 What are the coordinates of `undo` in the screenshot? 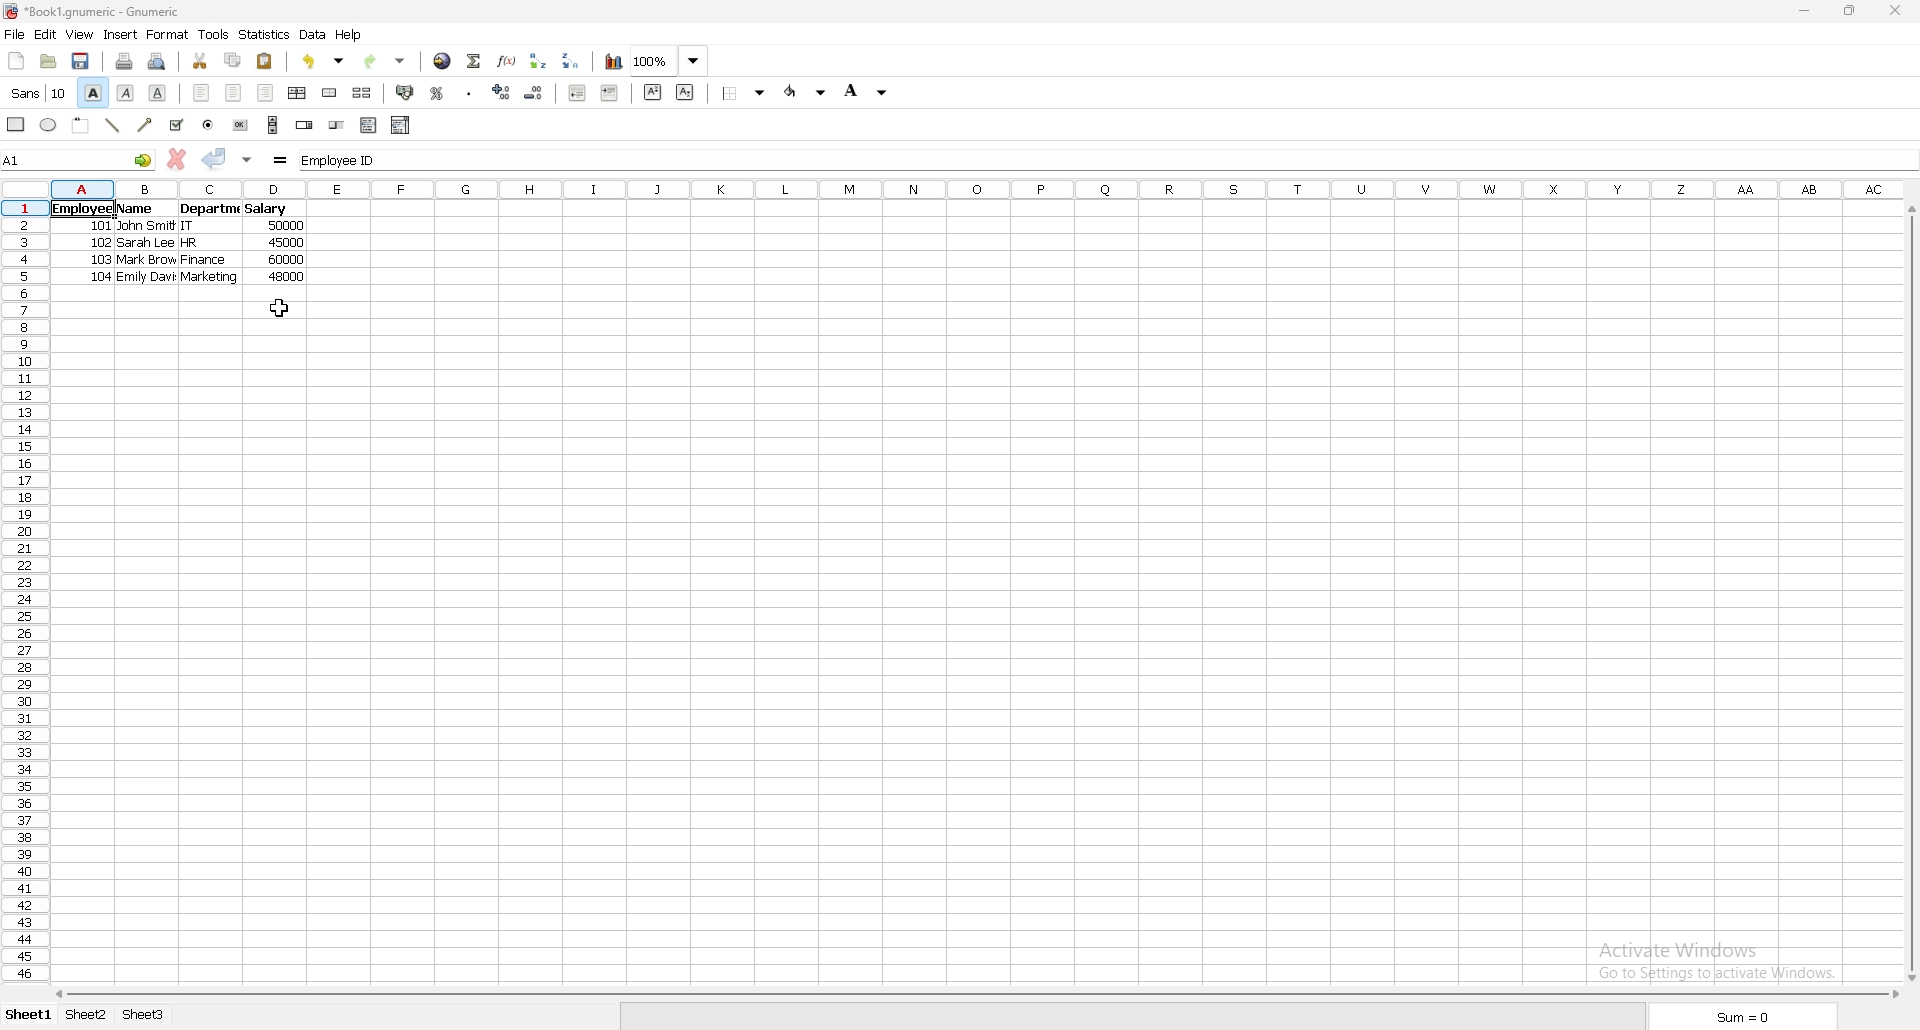 It's located at (324, 61).